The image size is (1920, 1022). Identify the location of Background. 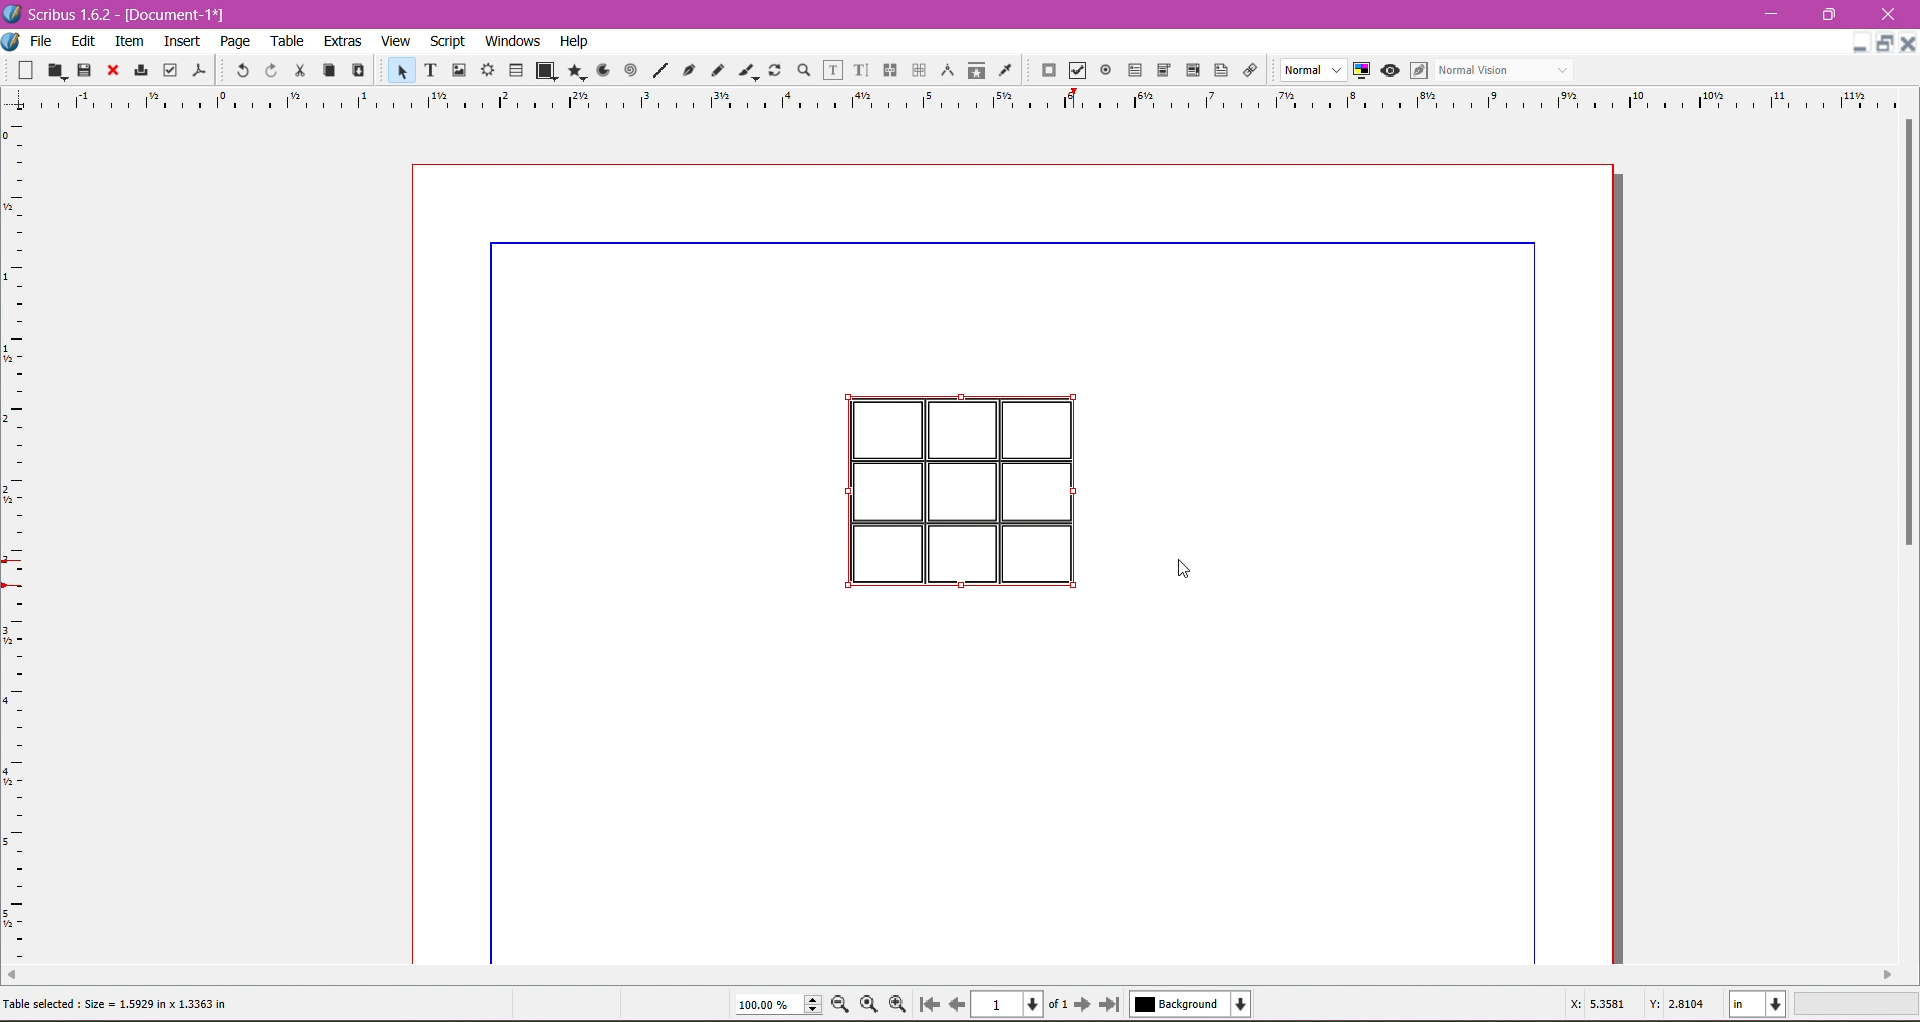
(1195, 1004).